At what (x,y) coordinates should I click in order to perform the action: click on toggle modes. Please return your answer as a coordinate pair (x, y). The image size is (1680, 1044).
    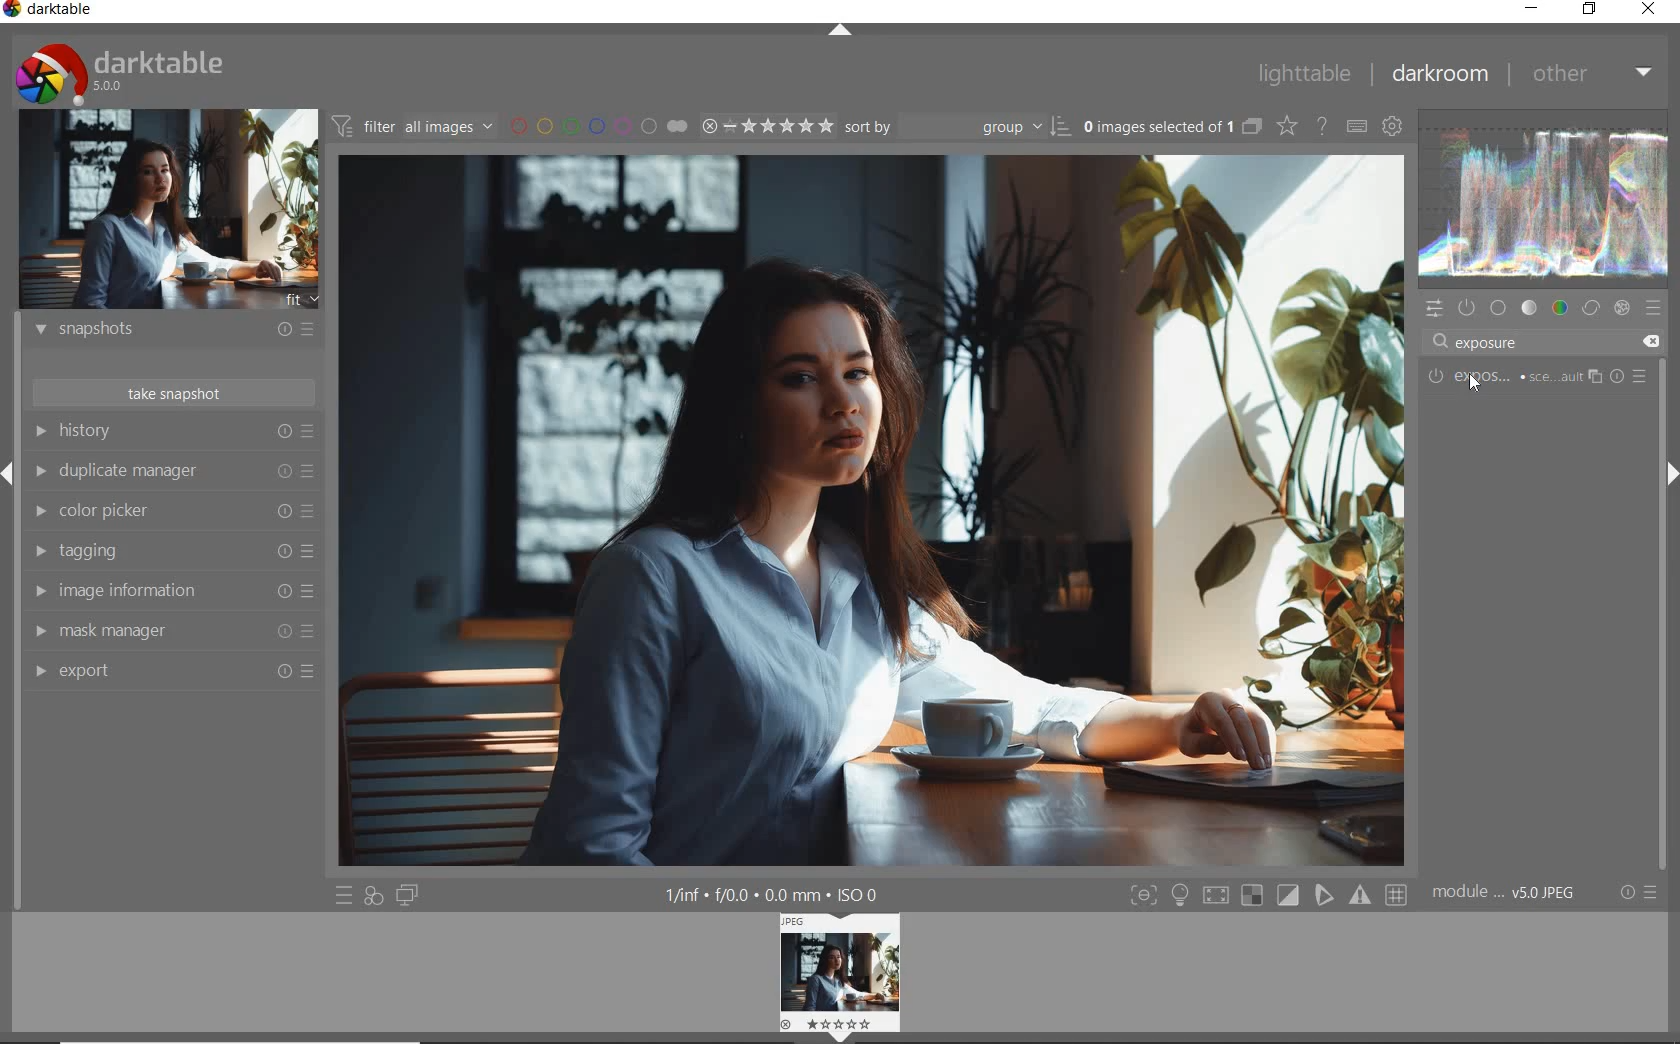
    Looking at the image, I should click on (1269, 895).